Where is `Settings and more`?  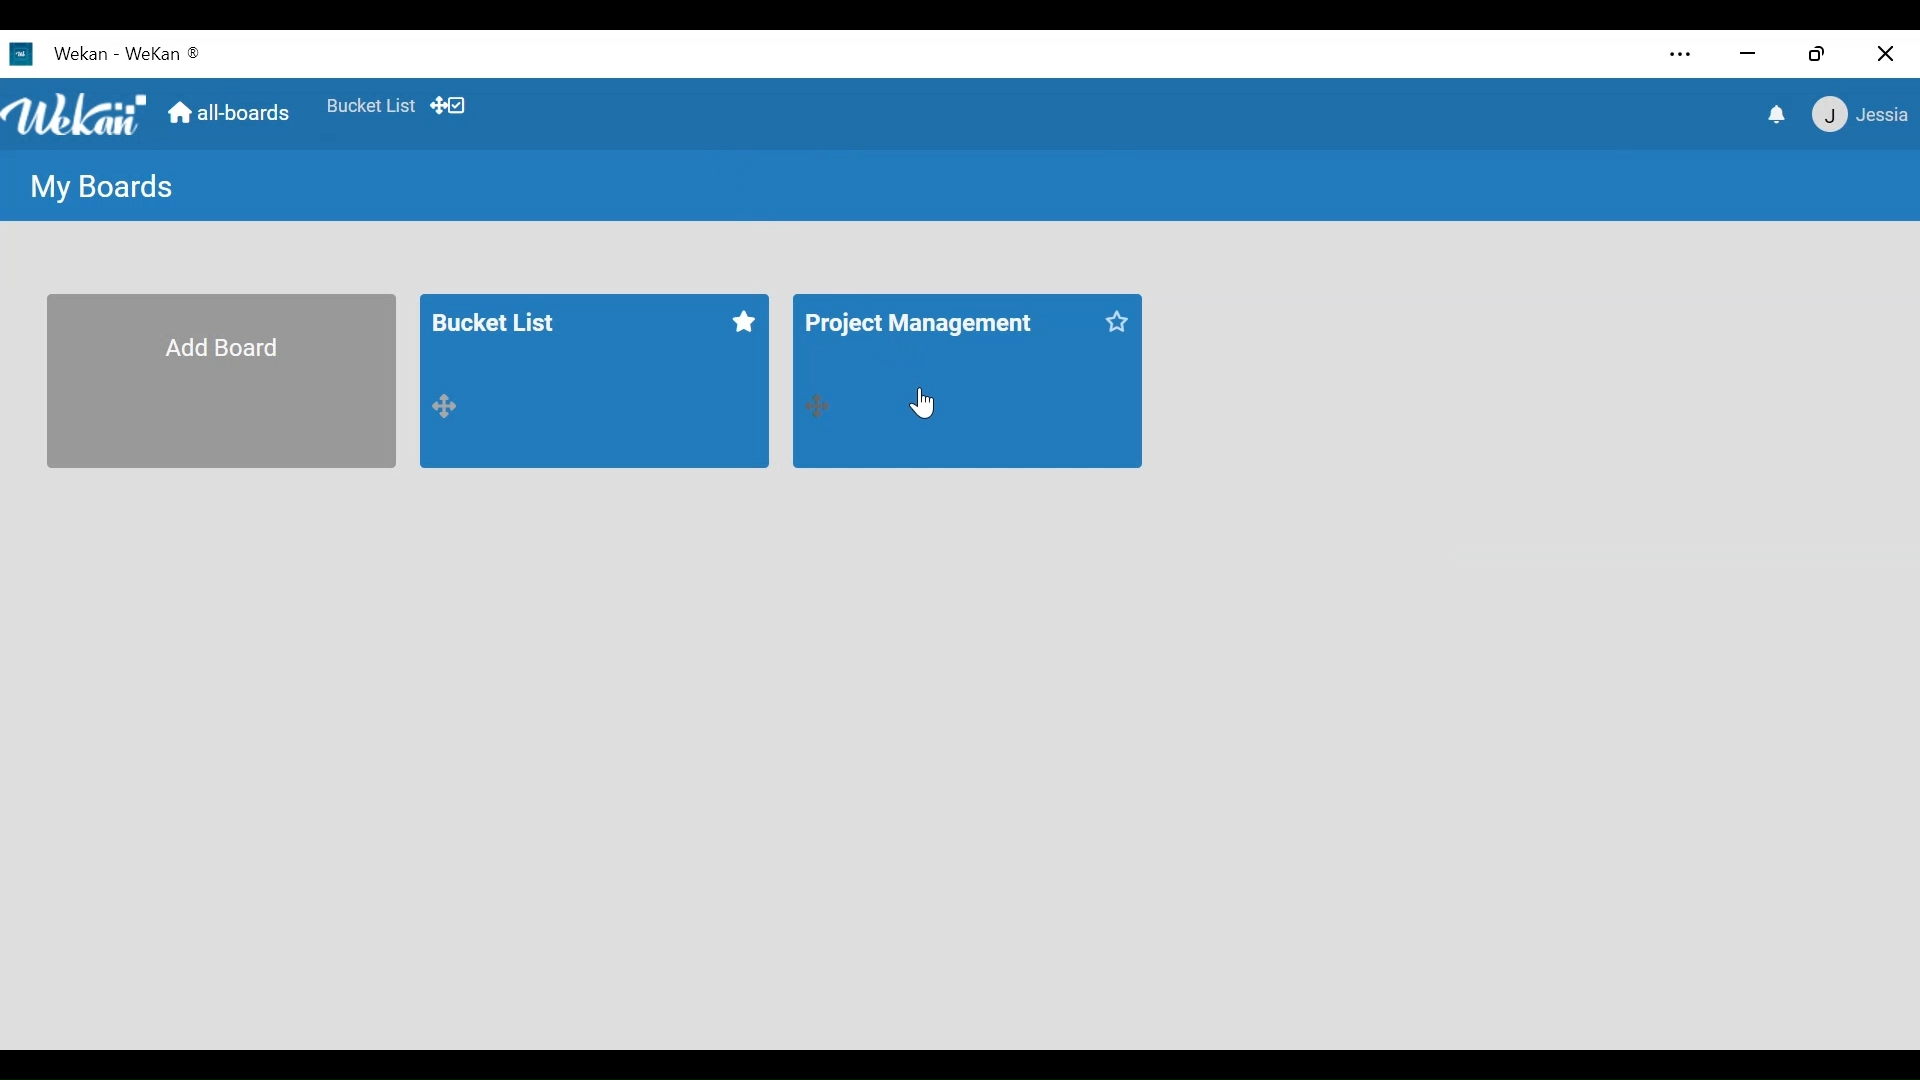
Settings and more is located at coordinates (1683, 53).